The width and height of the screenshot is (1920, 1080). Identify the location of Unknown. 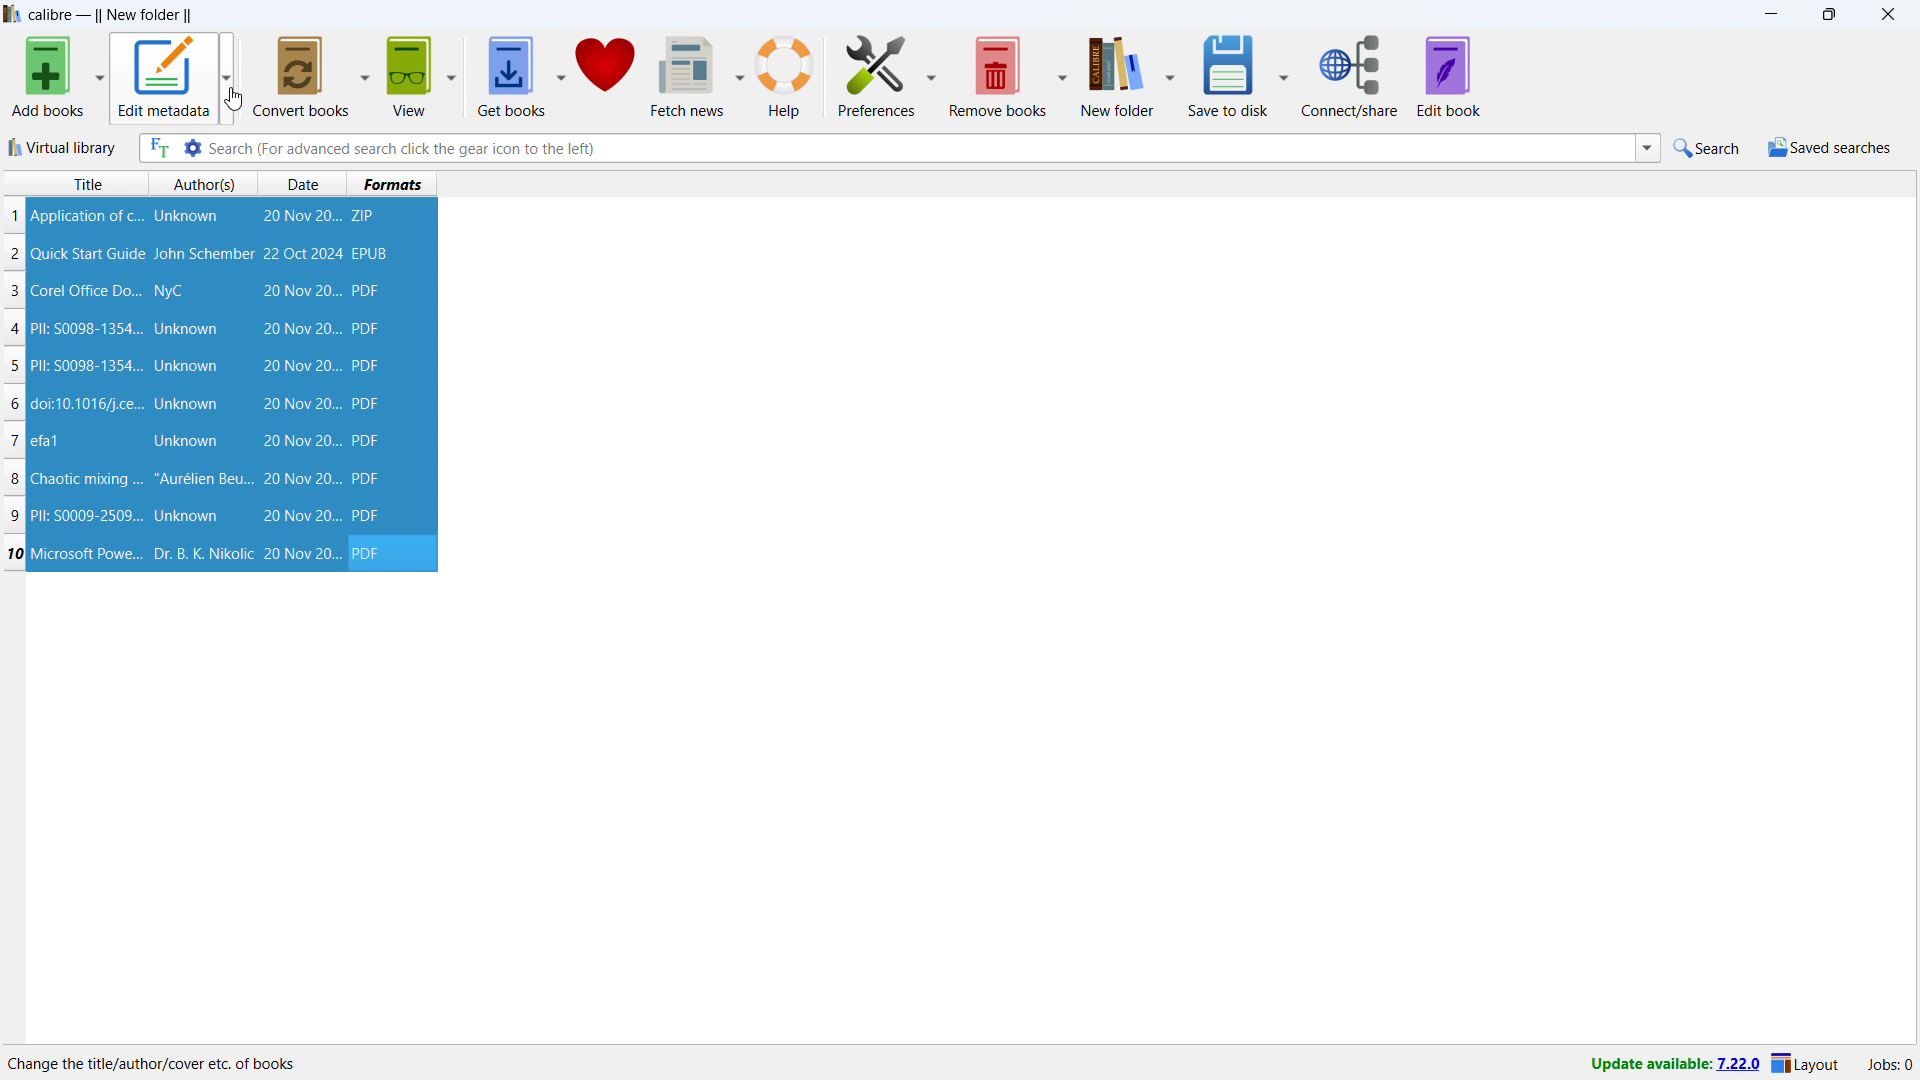
(188, 404).